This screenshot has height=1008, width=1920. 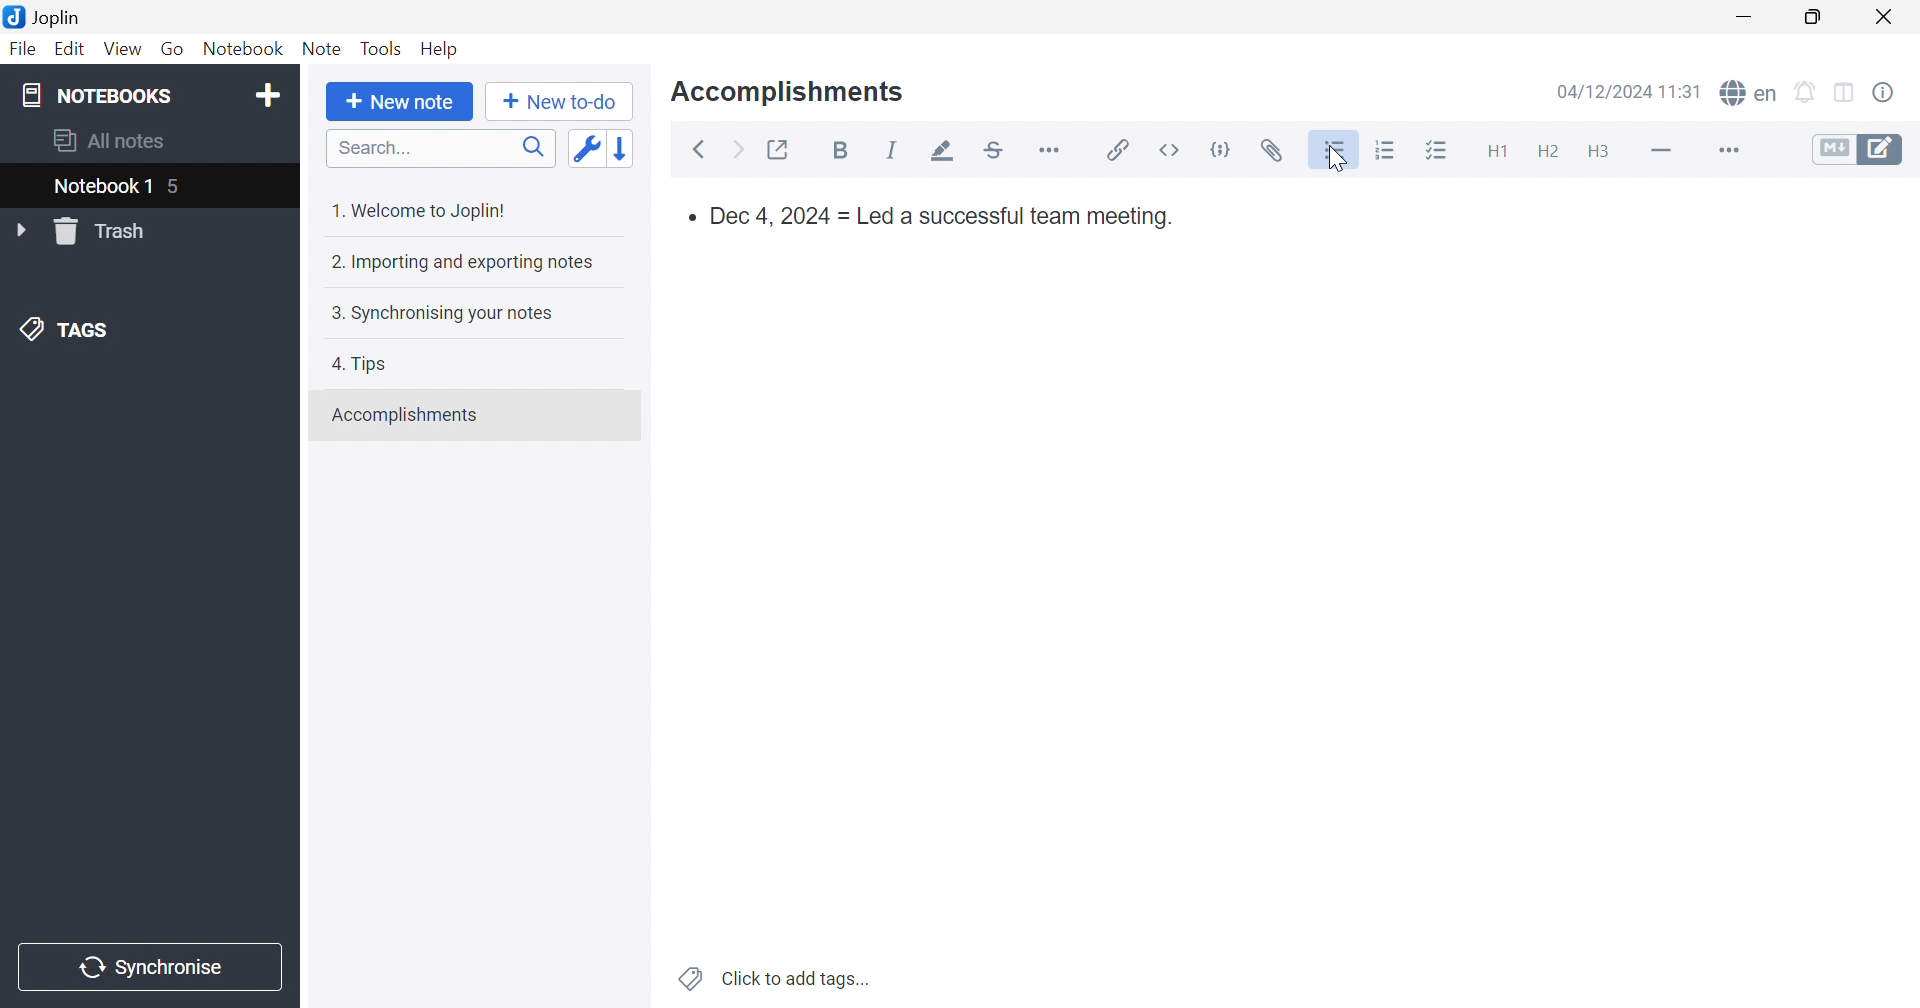 What do you see at coordinates (777, 149) in the screenshot?
I see `Toggle external editing` at bounding box center [777, 149].